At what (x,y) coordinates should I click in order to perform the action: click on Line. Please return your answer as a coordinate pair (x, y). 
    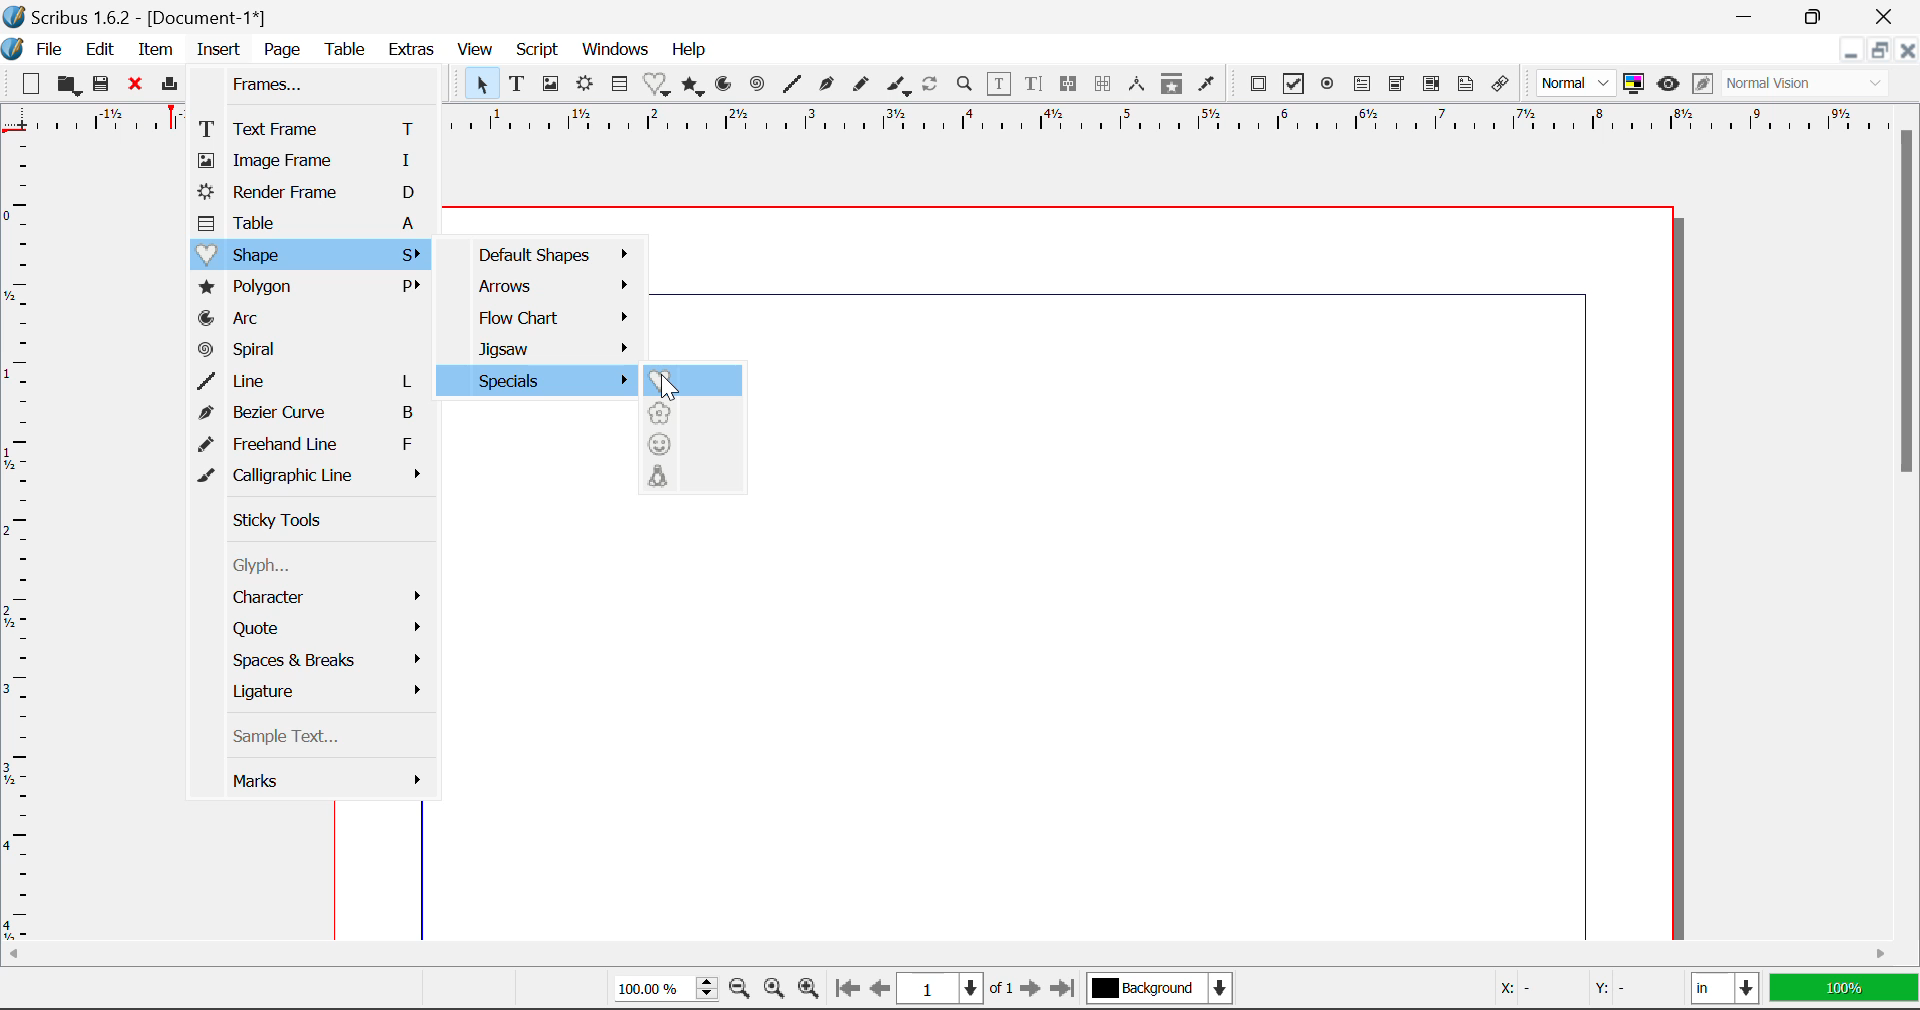
    Looking at the image, I should click on (313, 382).